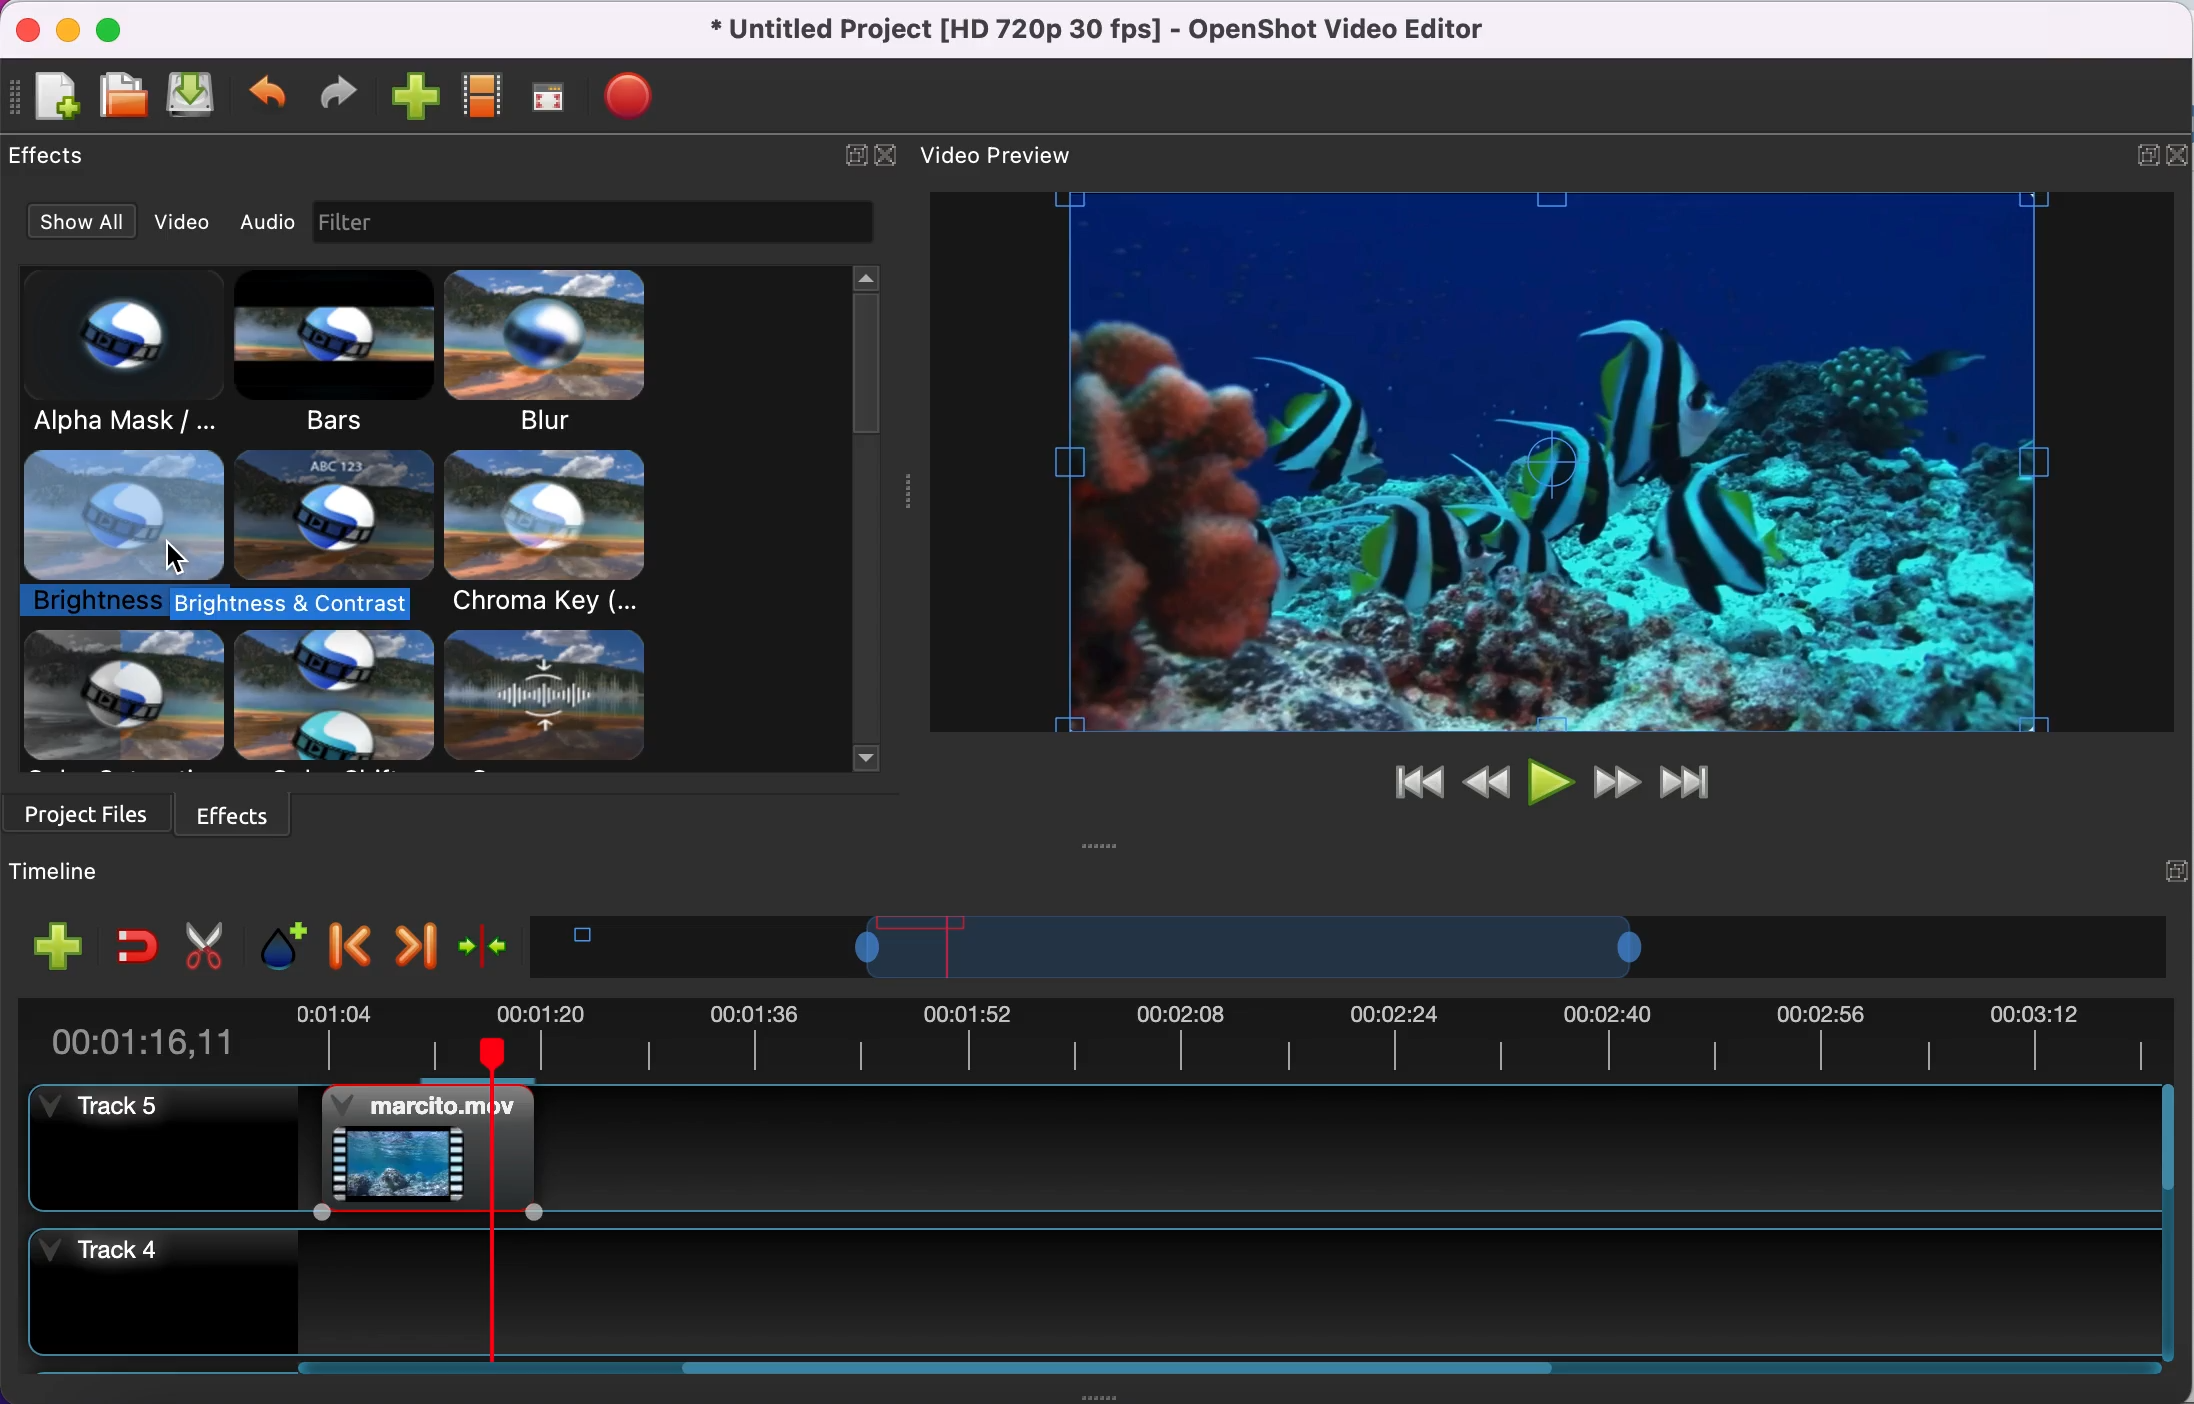  I want to click on Horizontal slide bar, so click(1204, 1368).